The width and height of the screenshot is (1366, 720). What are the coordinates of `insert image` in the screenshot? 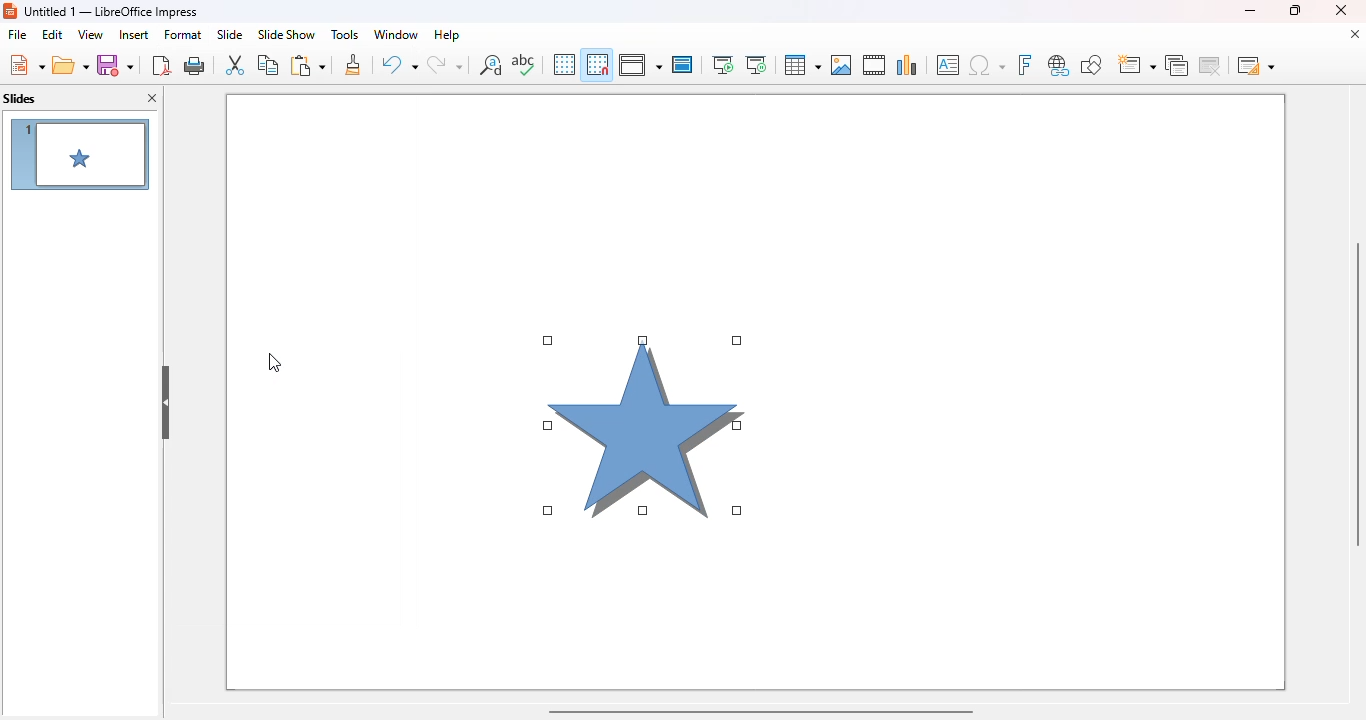 It's located at (841, 65).